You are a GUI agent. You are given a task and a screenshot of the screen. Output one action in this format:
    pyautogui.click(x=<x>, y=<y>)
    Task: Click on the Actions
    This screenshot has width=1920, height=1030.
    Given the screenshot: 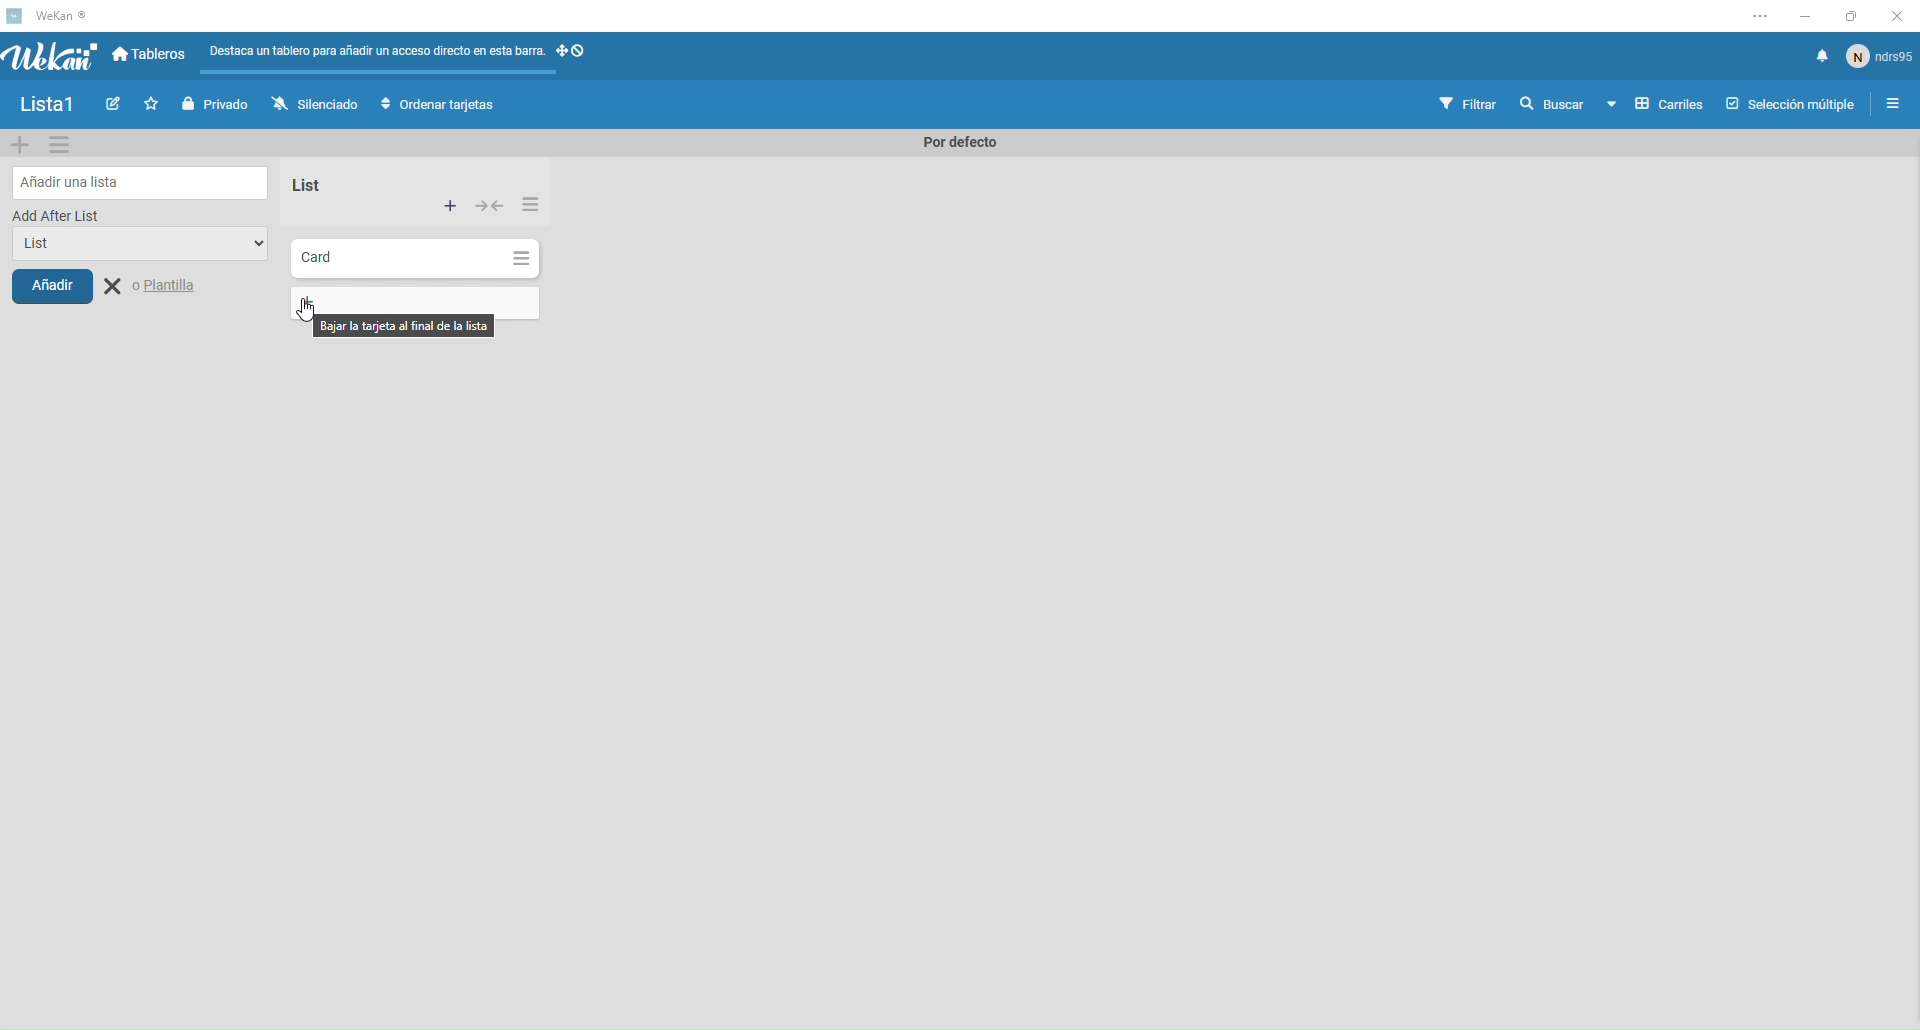 What is the action you would take?
    pyautogui.click(x=492, y=208)
    